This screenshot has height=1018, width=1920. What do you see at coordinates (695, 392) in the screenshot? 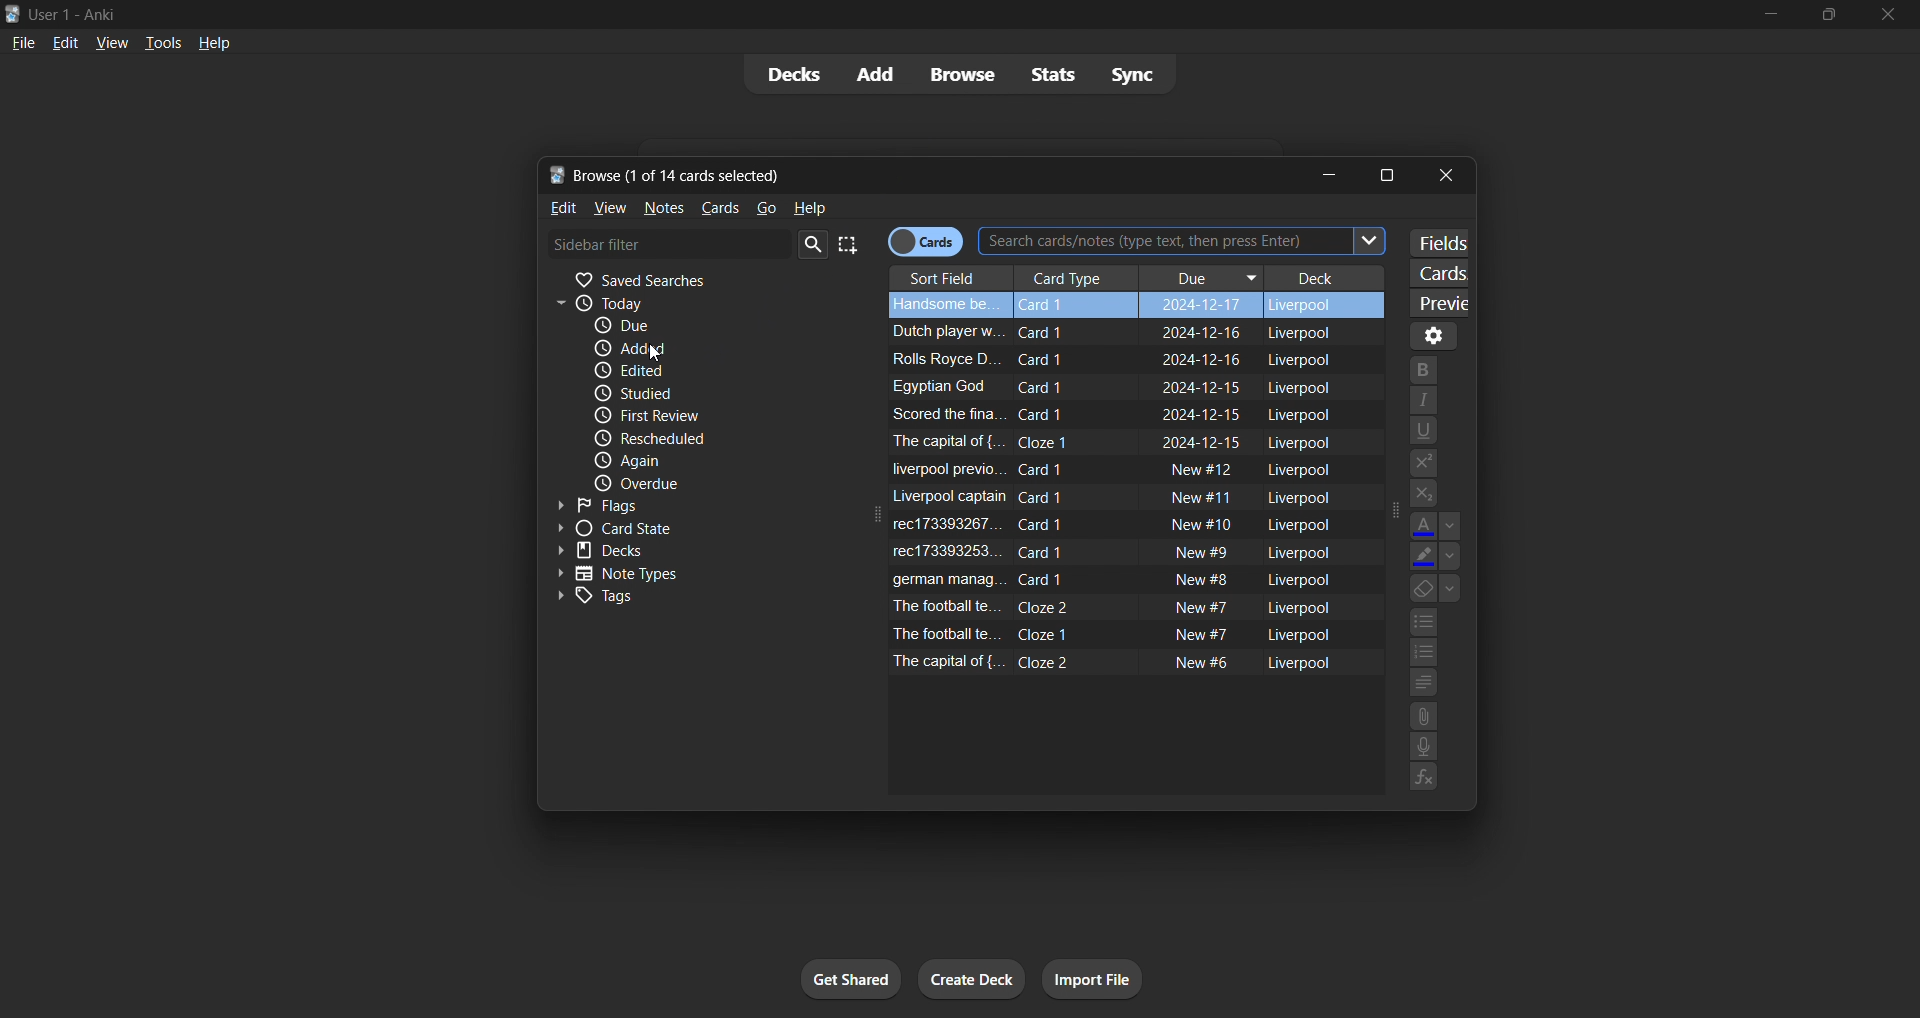
I see `studied` at bounding box center [695, 392].